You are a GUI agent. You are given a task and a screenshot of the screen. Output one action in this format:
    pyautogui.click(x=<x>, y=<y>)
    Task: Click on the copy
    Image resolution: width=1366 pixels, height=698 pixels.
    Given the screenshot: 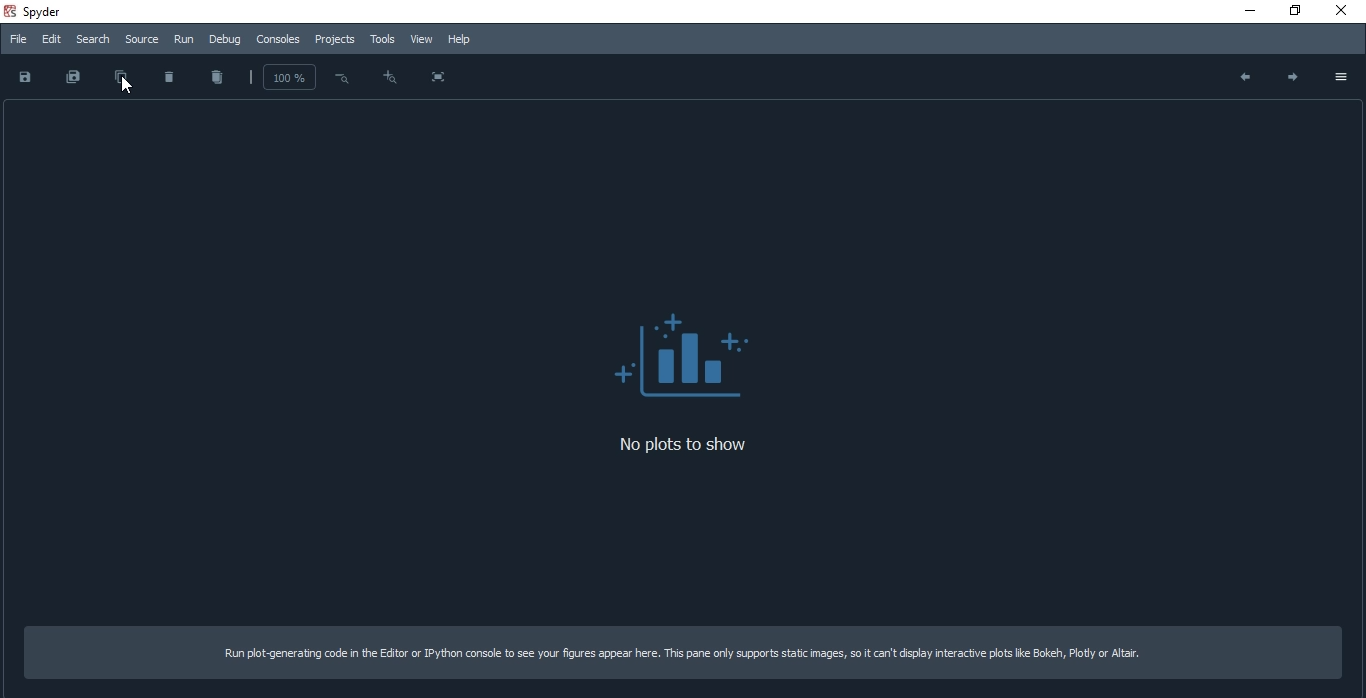 What is the action you would take?
    pyautogui.click(x=122, y=79)
    